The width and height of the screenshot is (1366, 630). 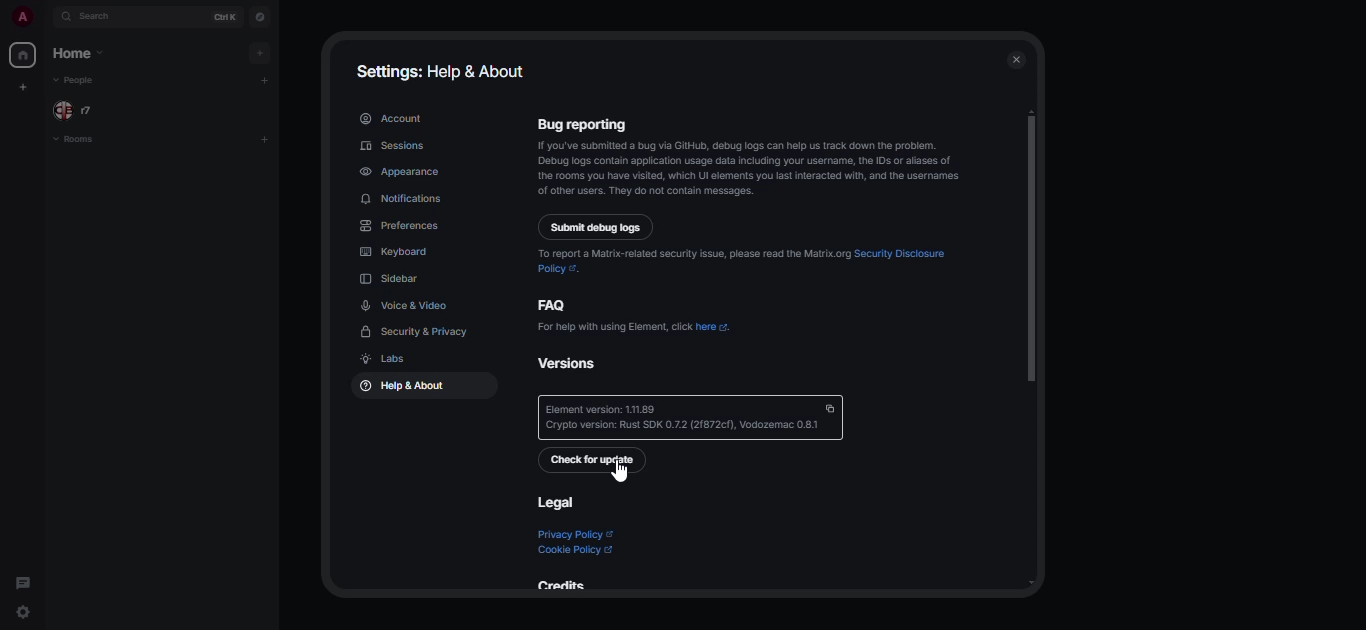 I want to click on account, so click(x=393, y=118).